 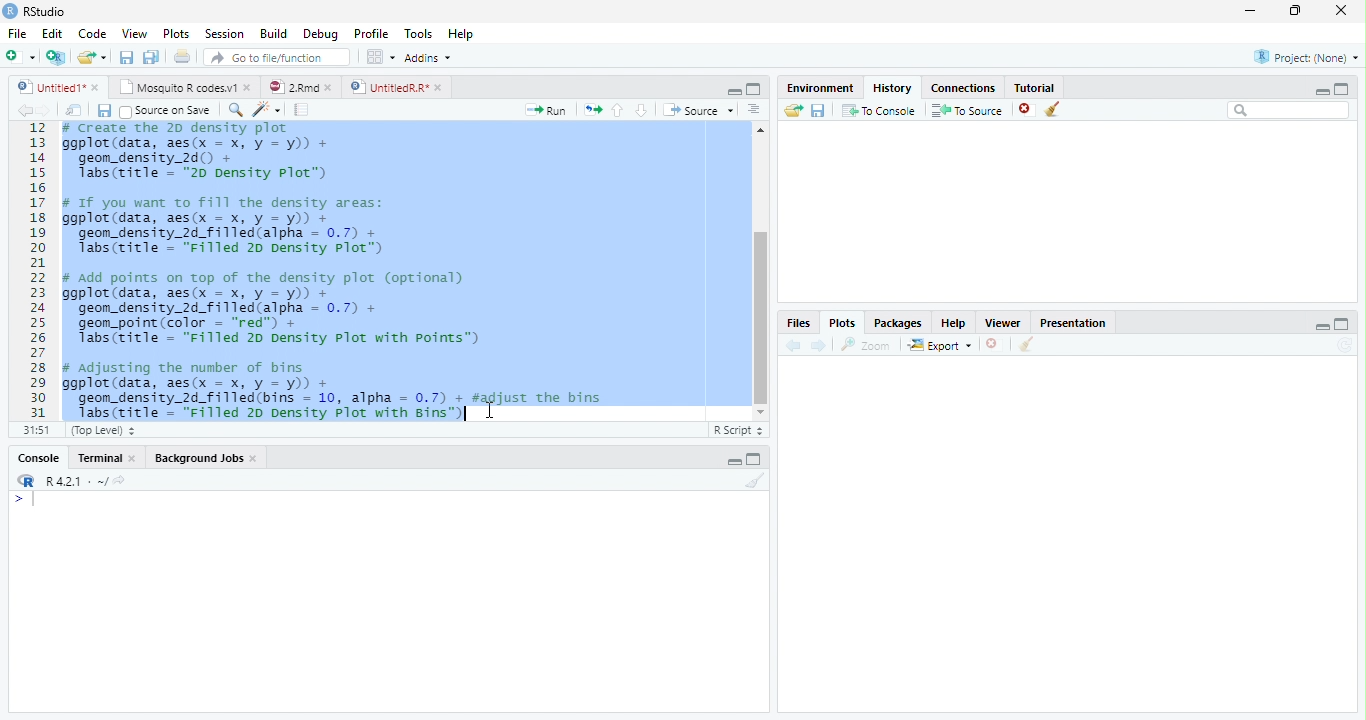 What do you see at coordinates (273, 33) in the screenshot?
I see `Build` at bounding box center [273, 33].